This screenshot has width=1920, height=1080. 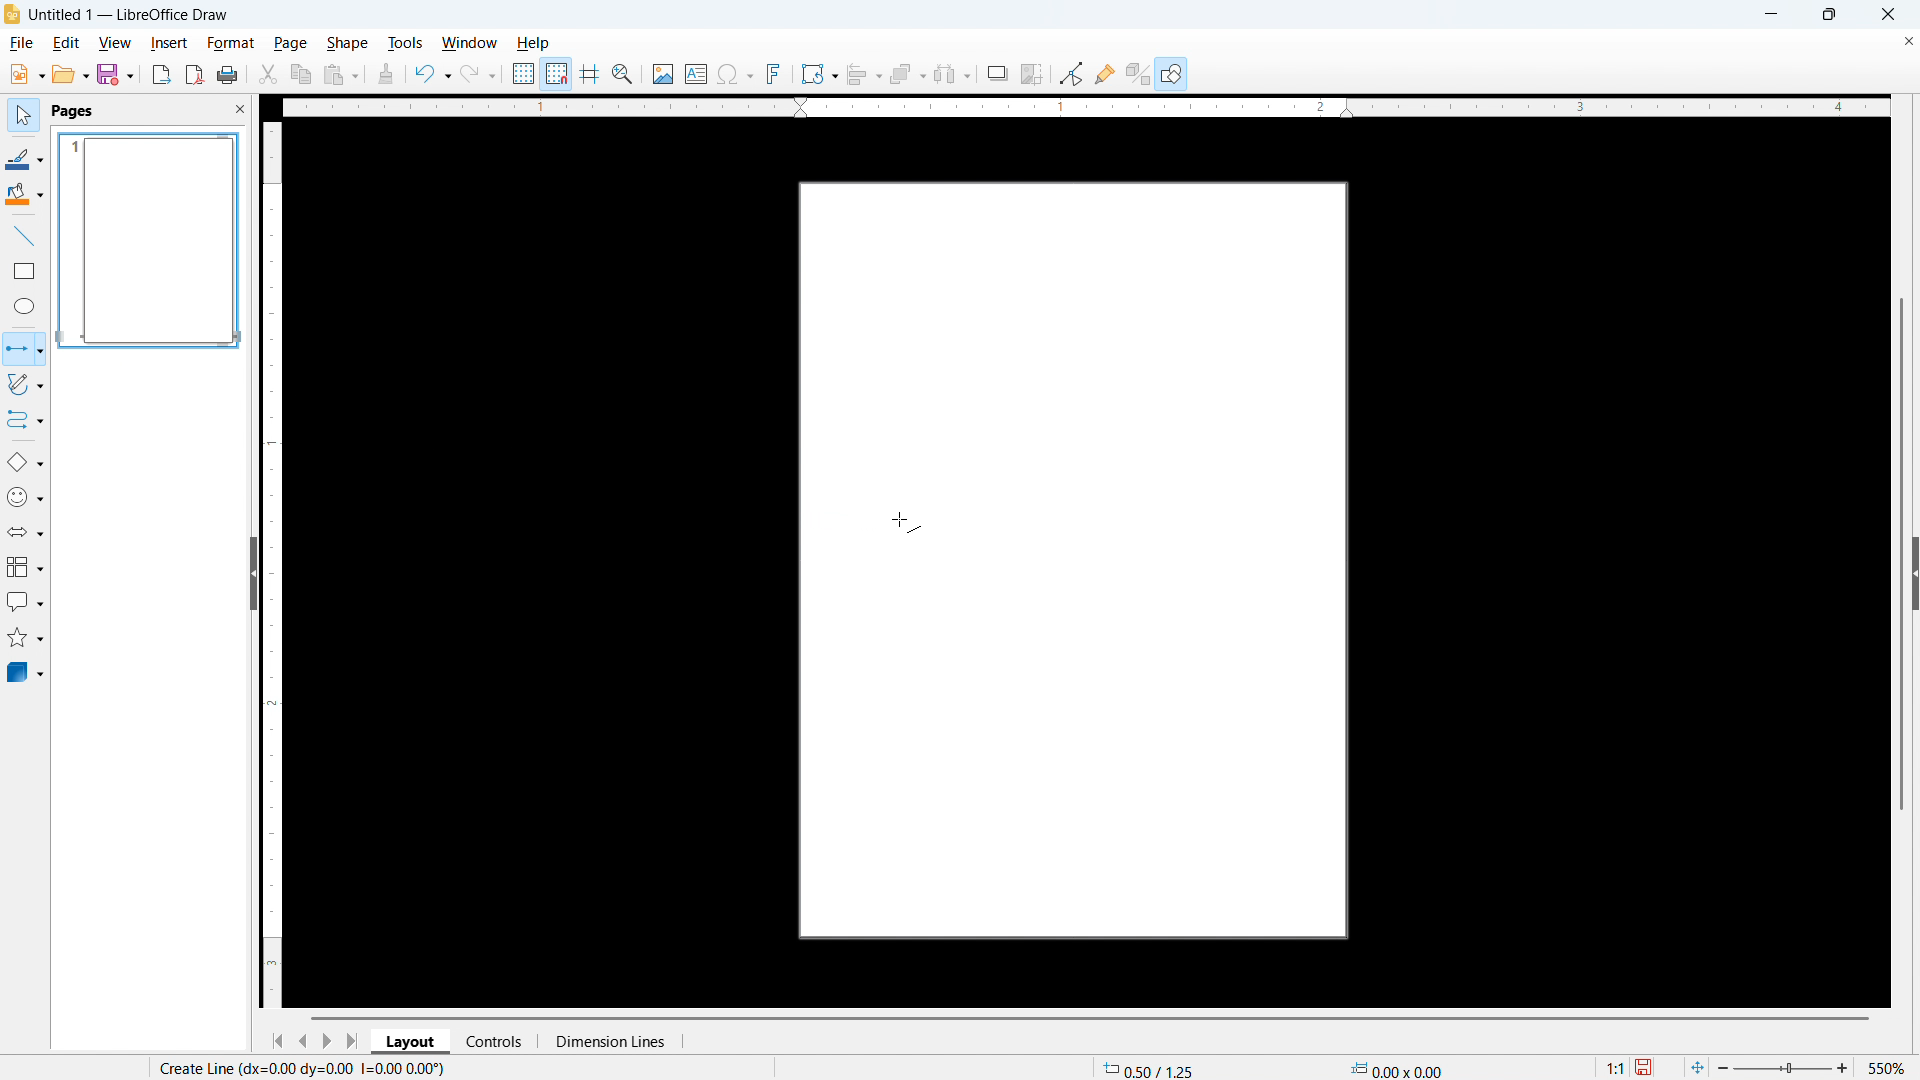 What do you see at coordinates (1085, 107) in the screenshot?
I see `Horizontal ruler ` at bounding box center [1085, 107].